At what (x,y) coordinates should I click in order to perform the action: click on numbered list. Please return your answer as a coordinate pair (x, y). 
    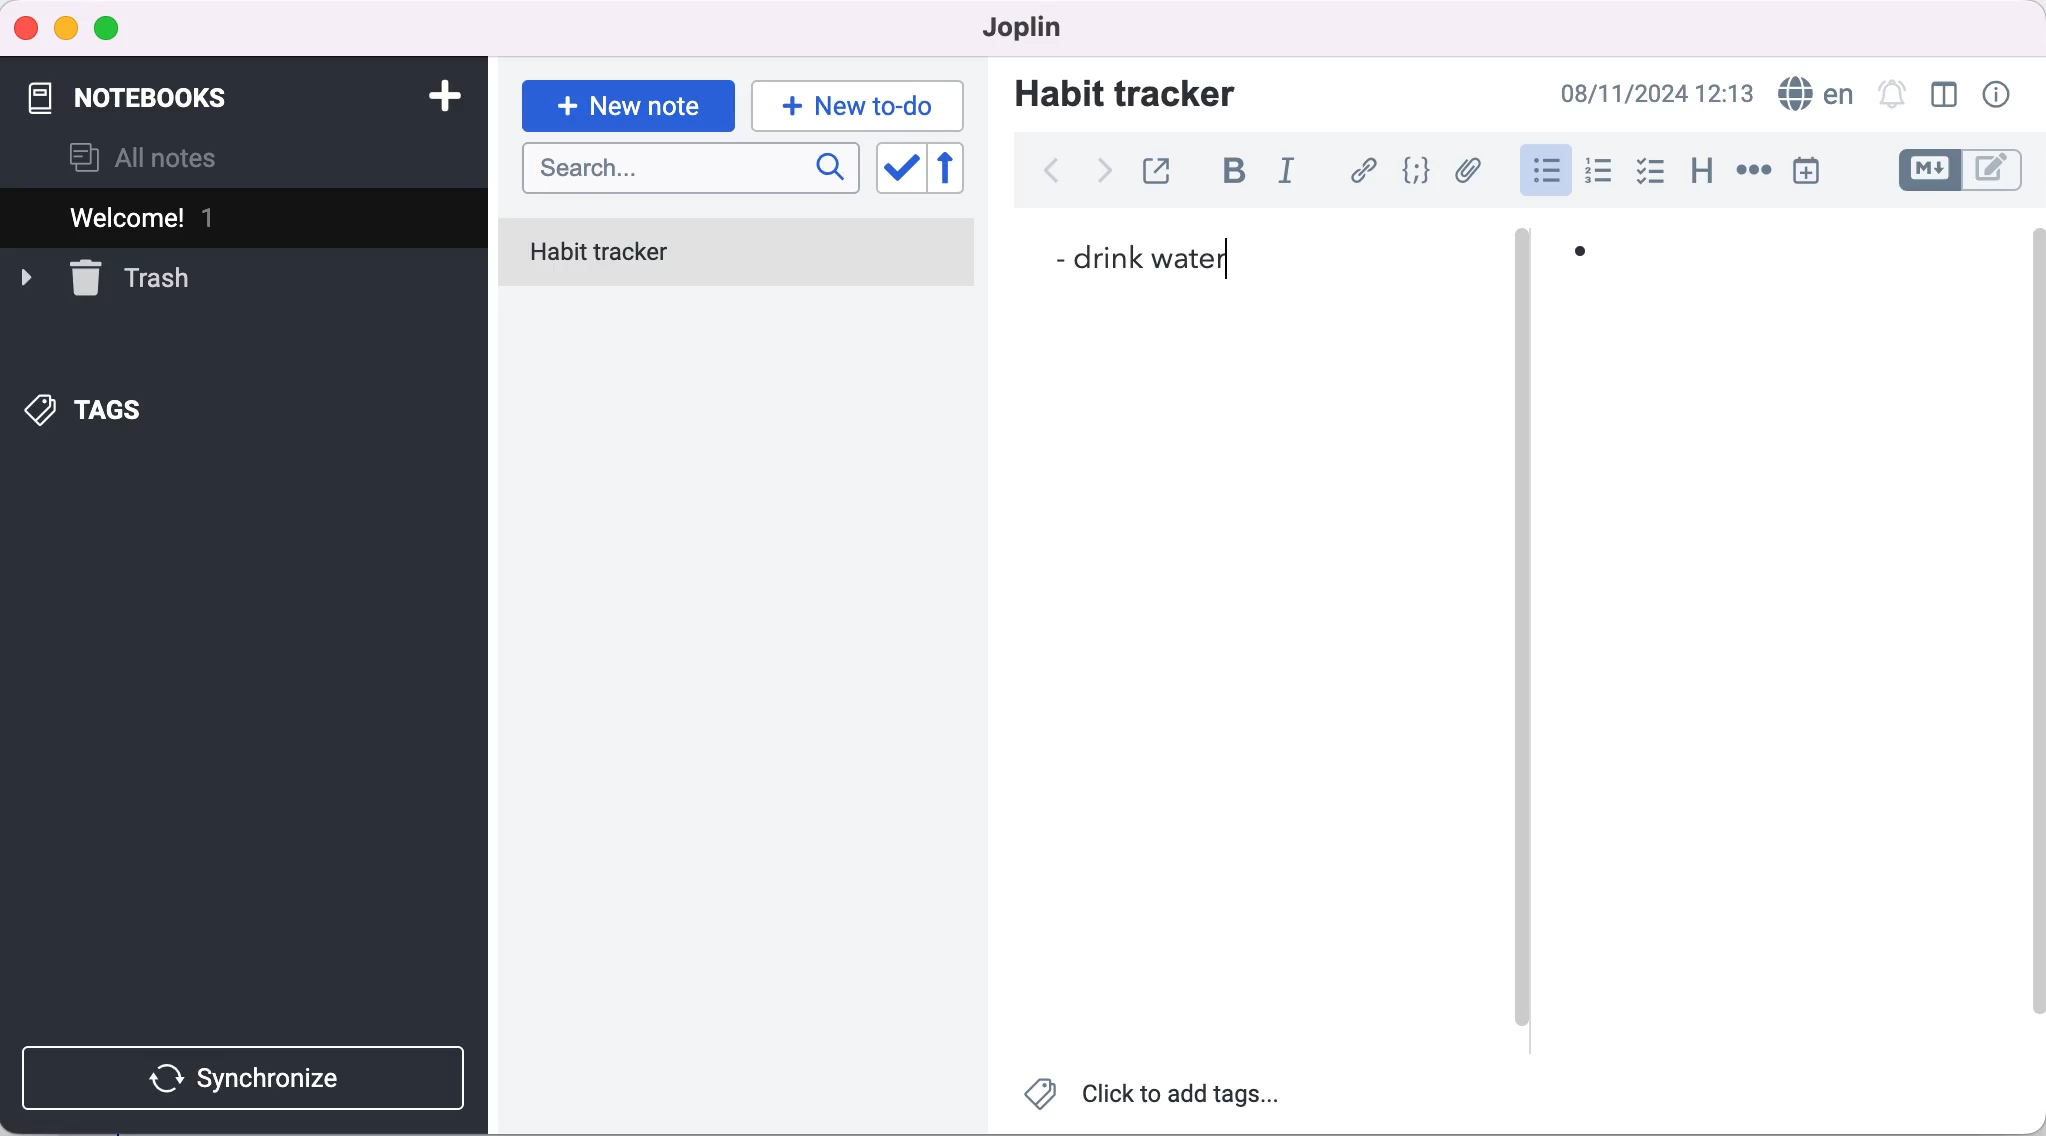
    Looking at the image, I should click on (1604, 174).